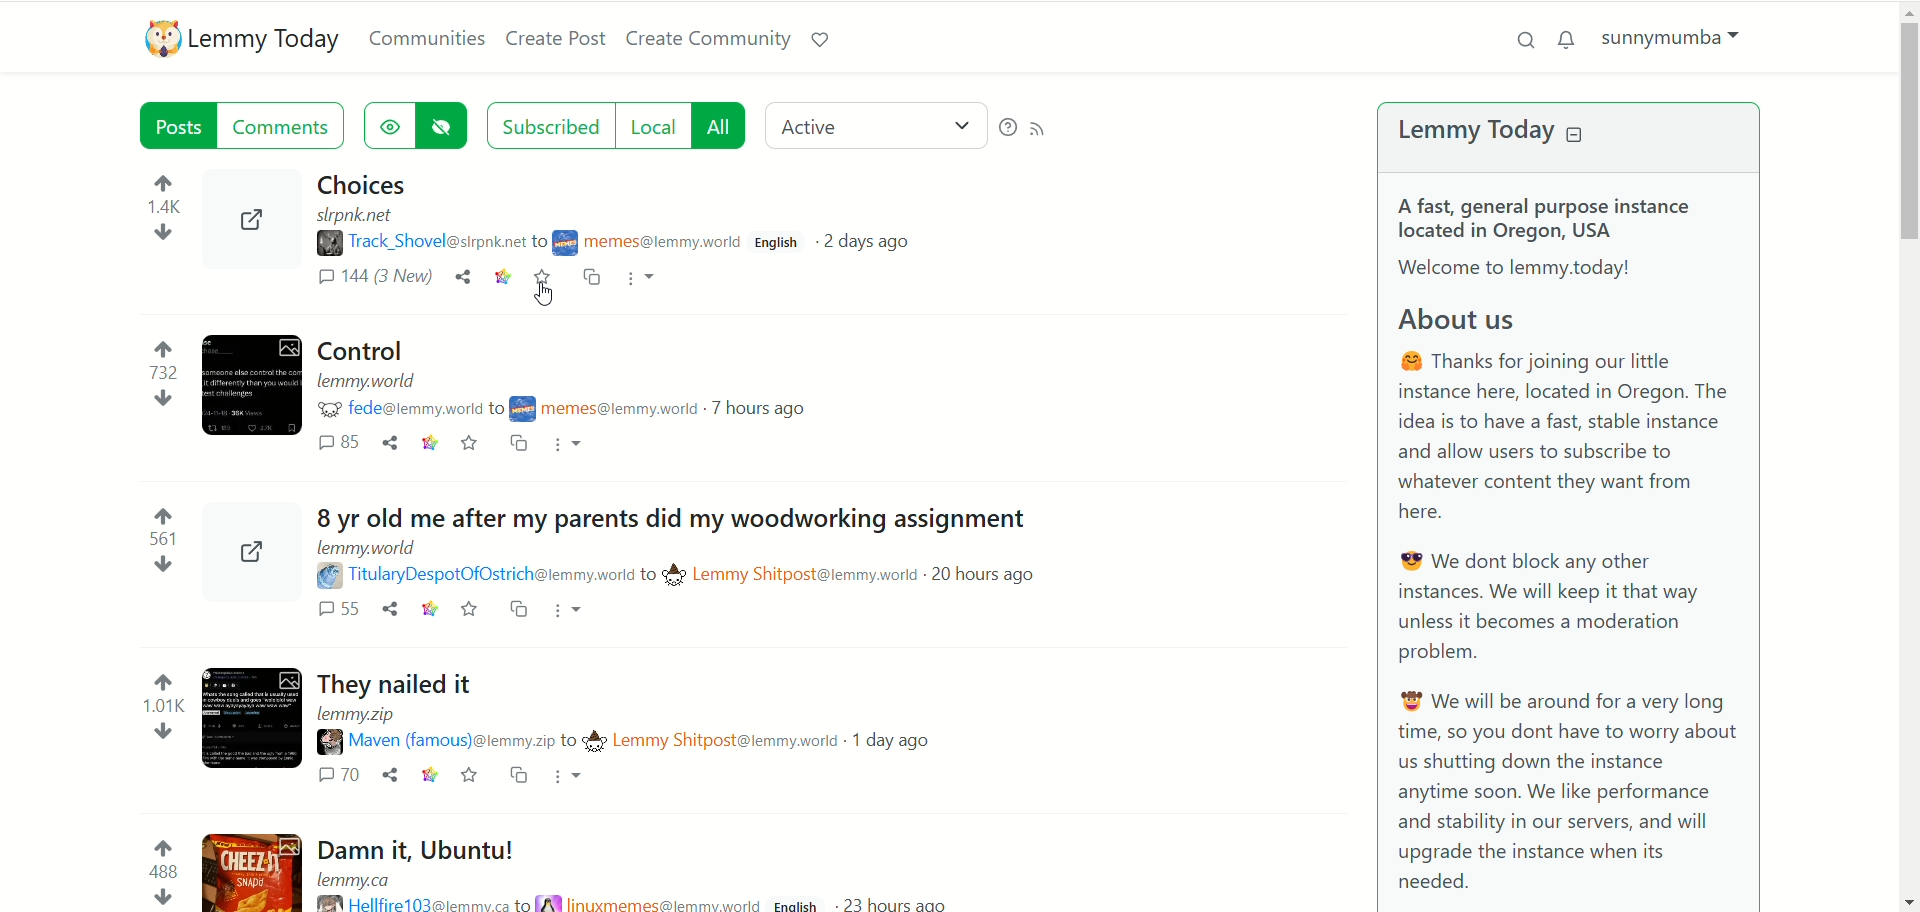 This screenshot has width=1920, height=912. What do you see at coordinates (346, 444) in the screenshot?
I see `comments` at bounding box center [346, 444].